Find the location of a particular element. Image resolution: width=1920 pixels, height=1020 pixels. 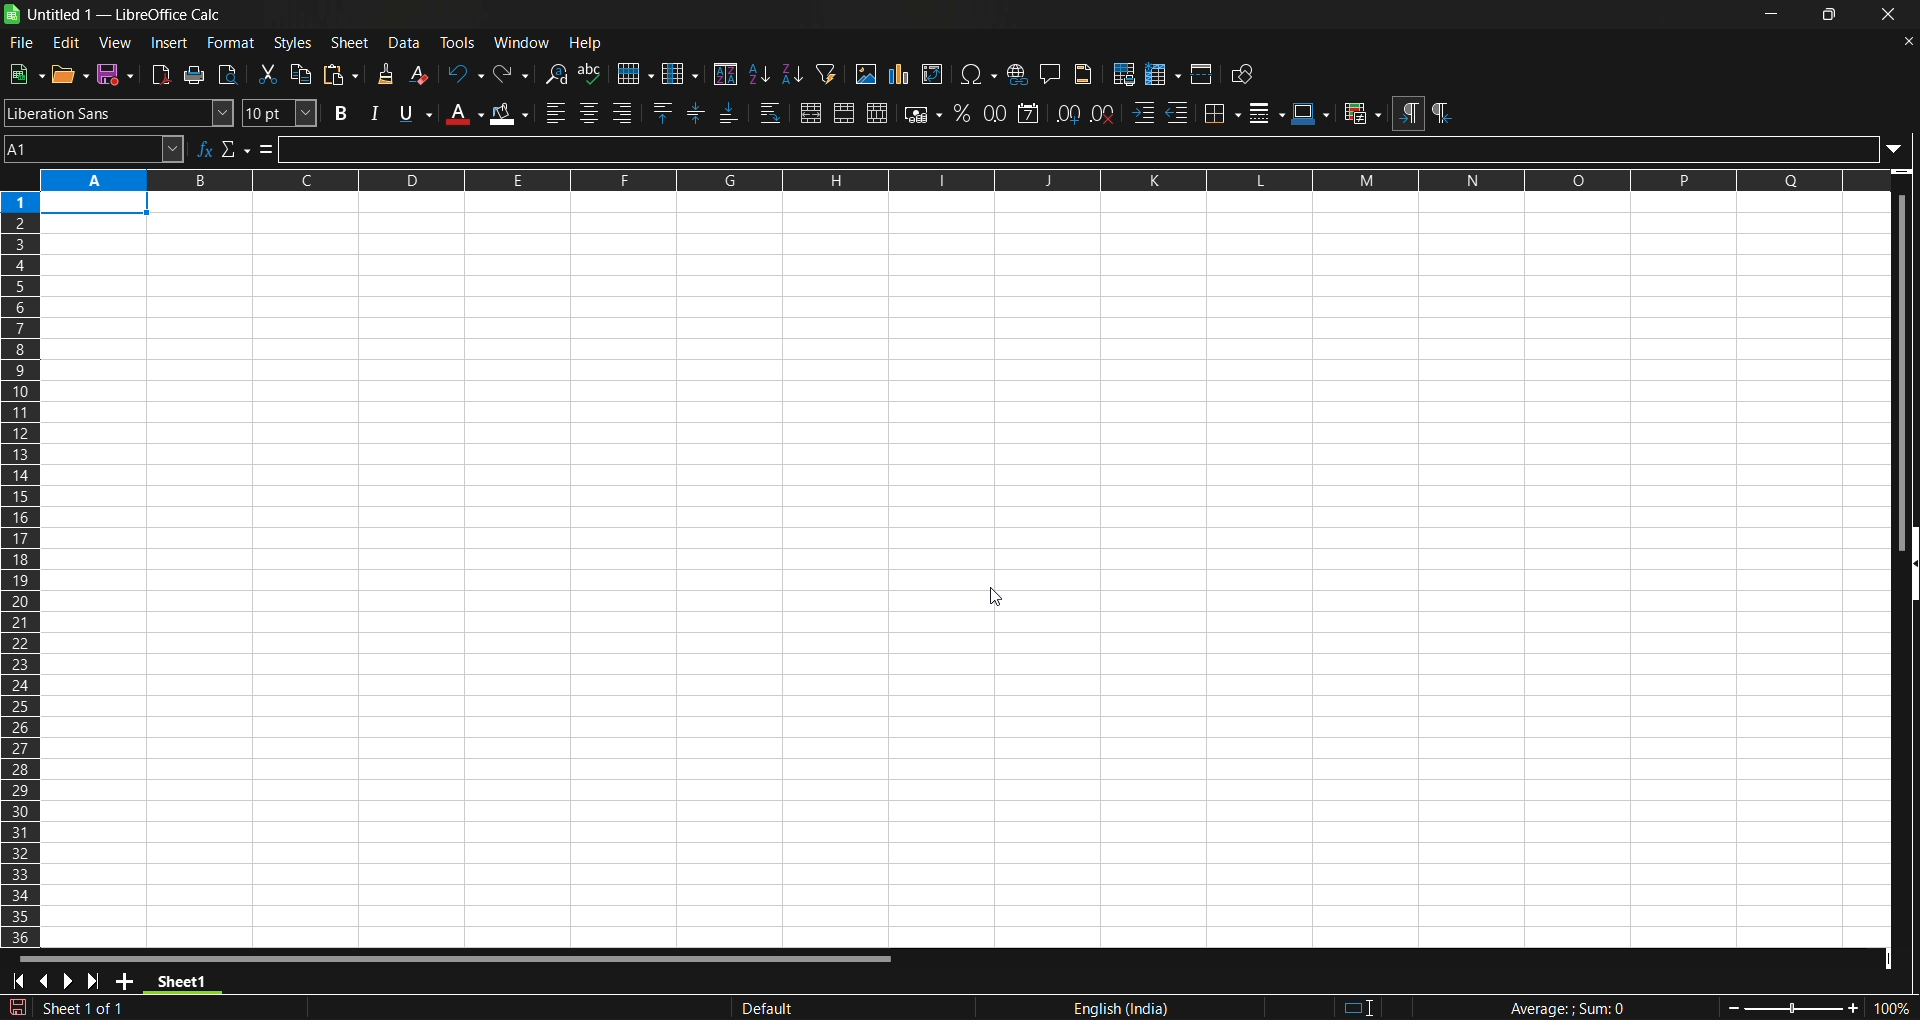

selected cells is located at coordinates (95, 205).